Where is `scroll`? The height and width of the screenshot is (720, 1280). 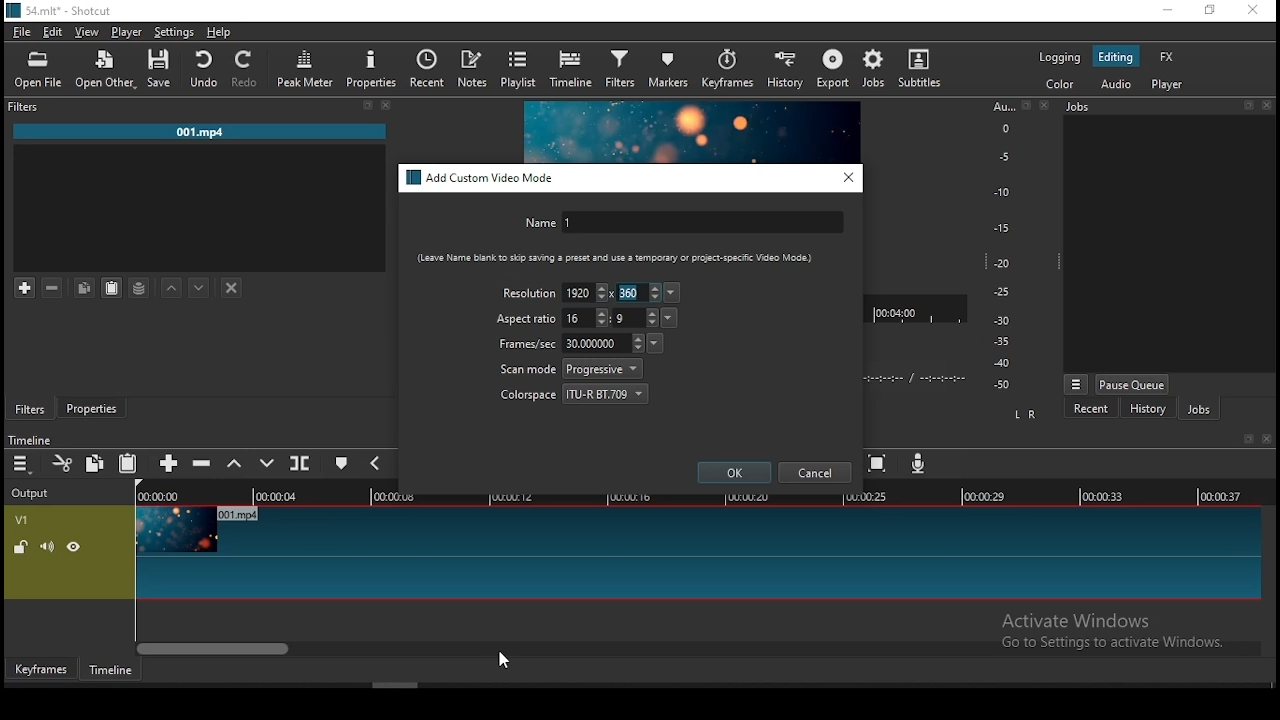 scroll is located at coordinates (395, 685).